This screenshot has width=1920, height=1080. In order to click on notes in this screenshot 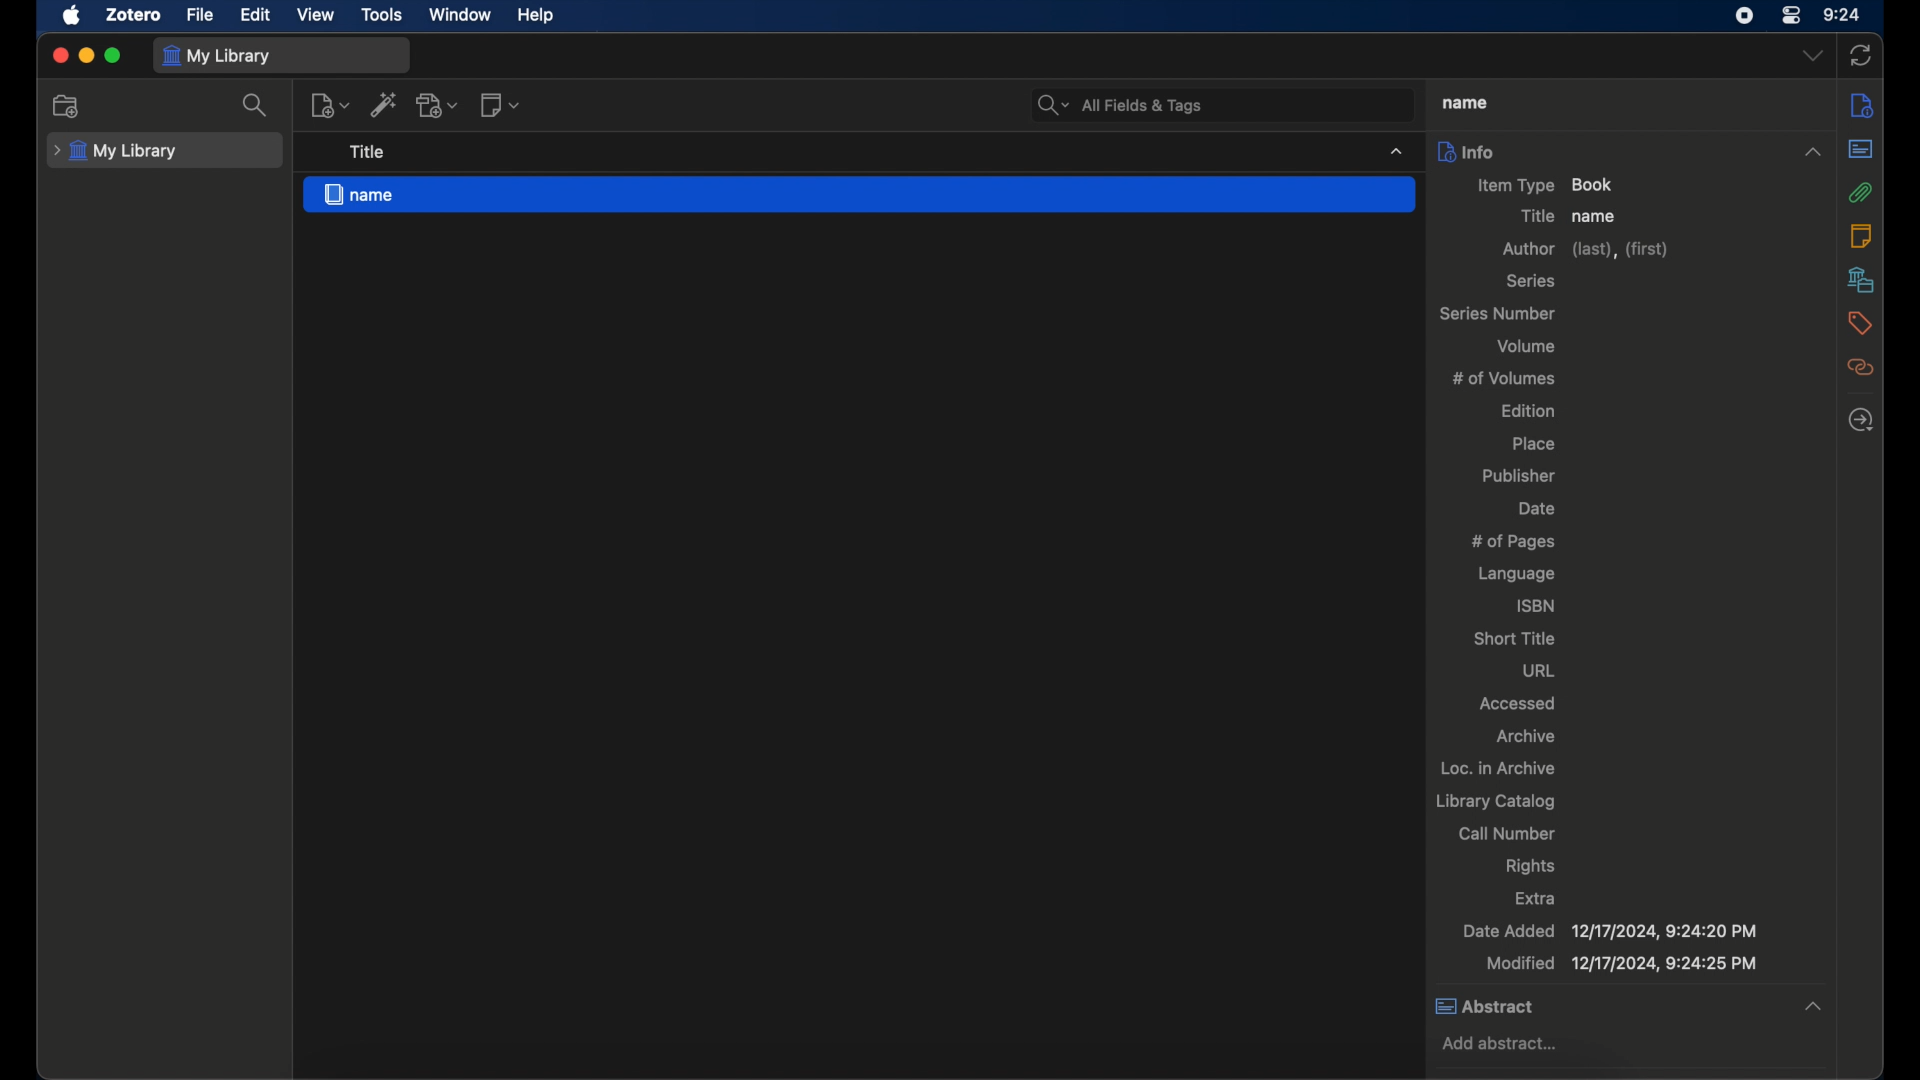, I will do `click(1861, 234)`.